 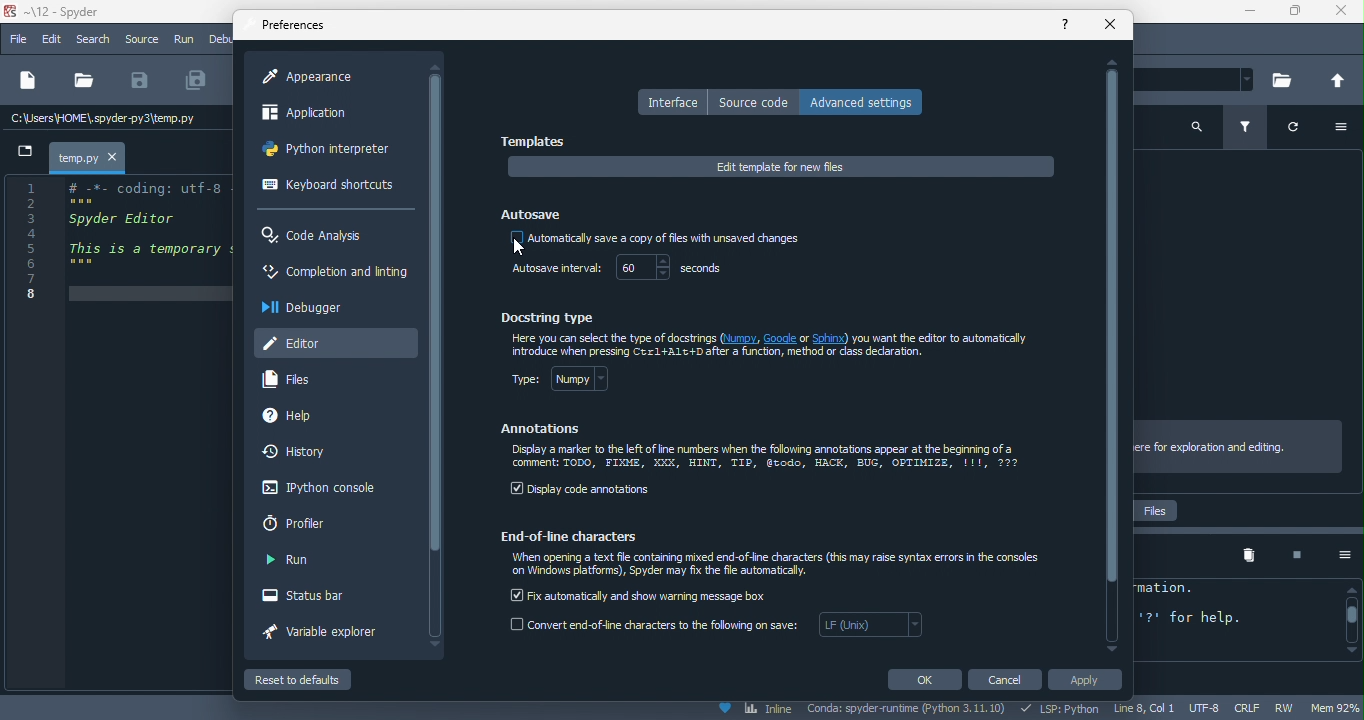 I want to click on , so click(x=1340, y=80).